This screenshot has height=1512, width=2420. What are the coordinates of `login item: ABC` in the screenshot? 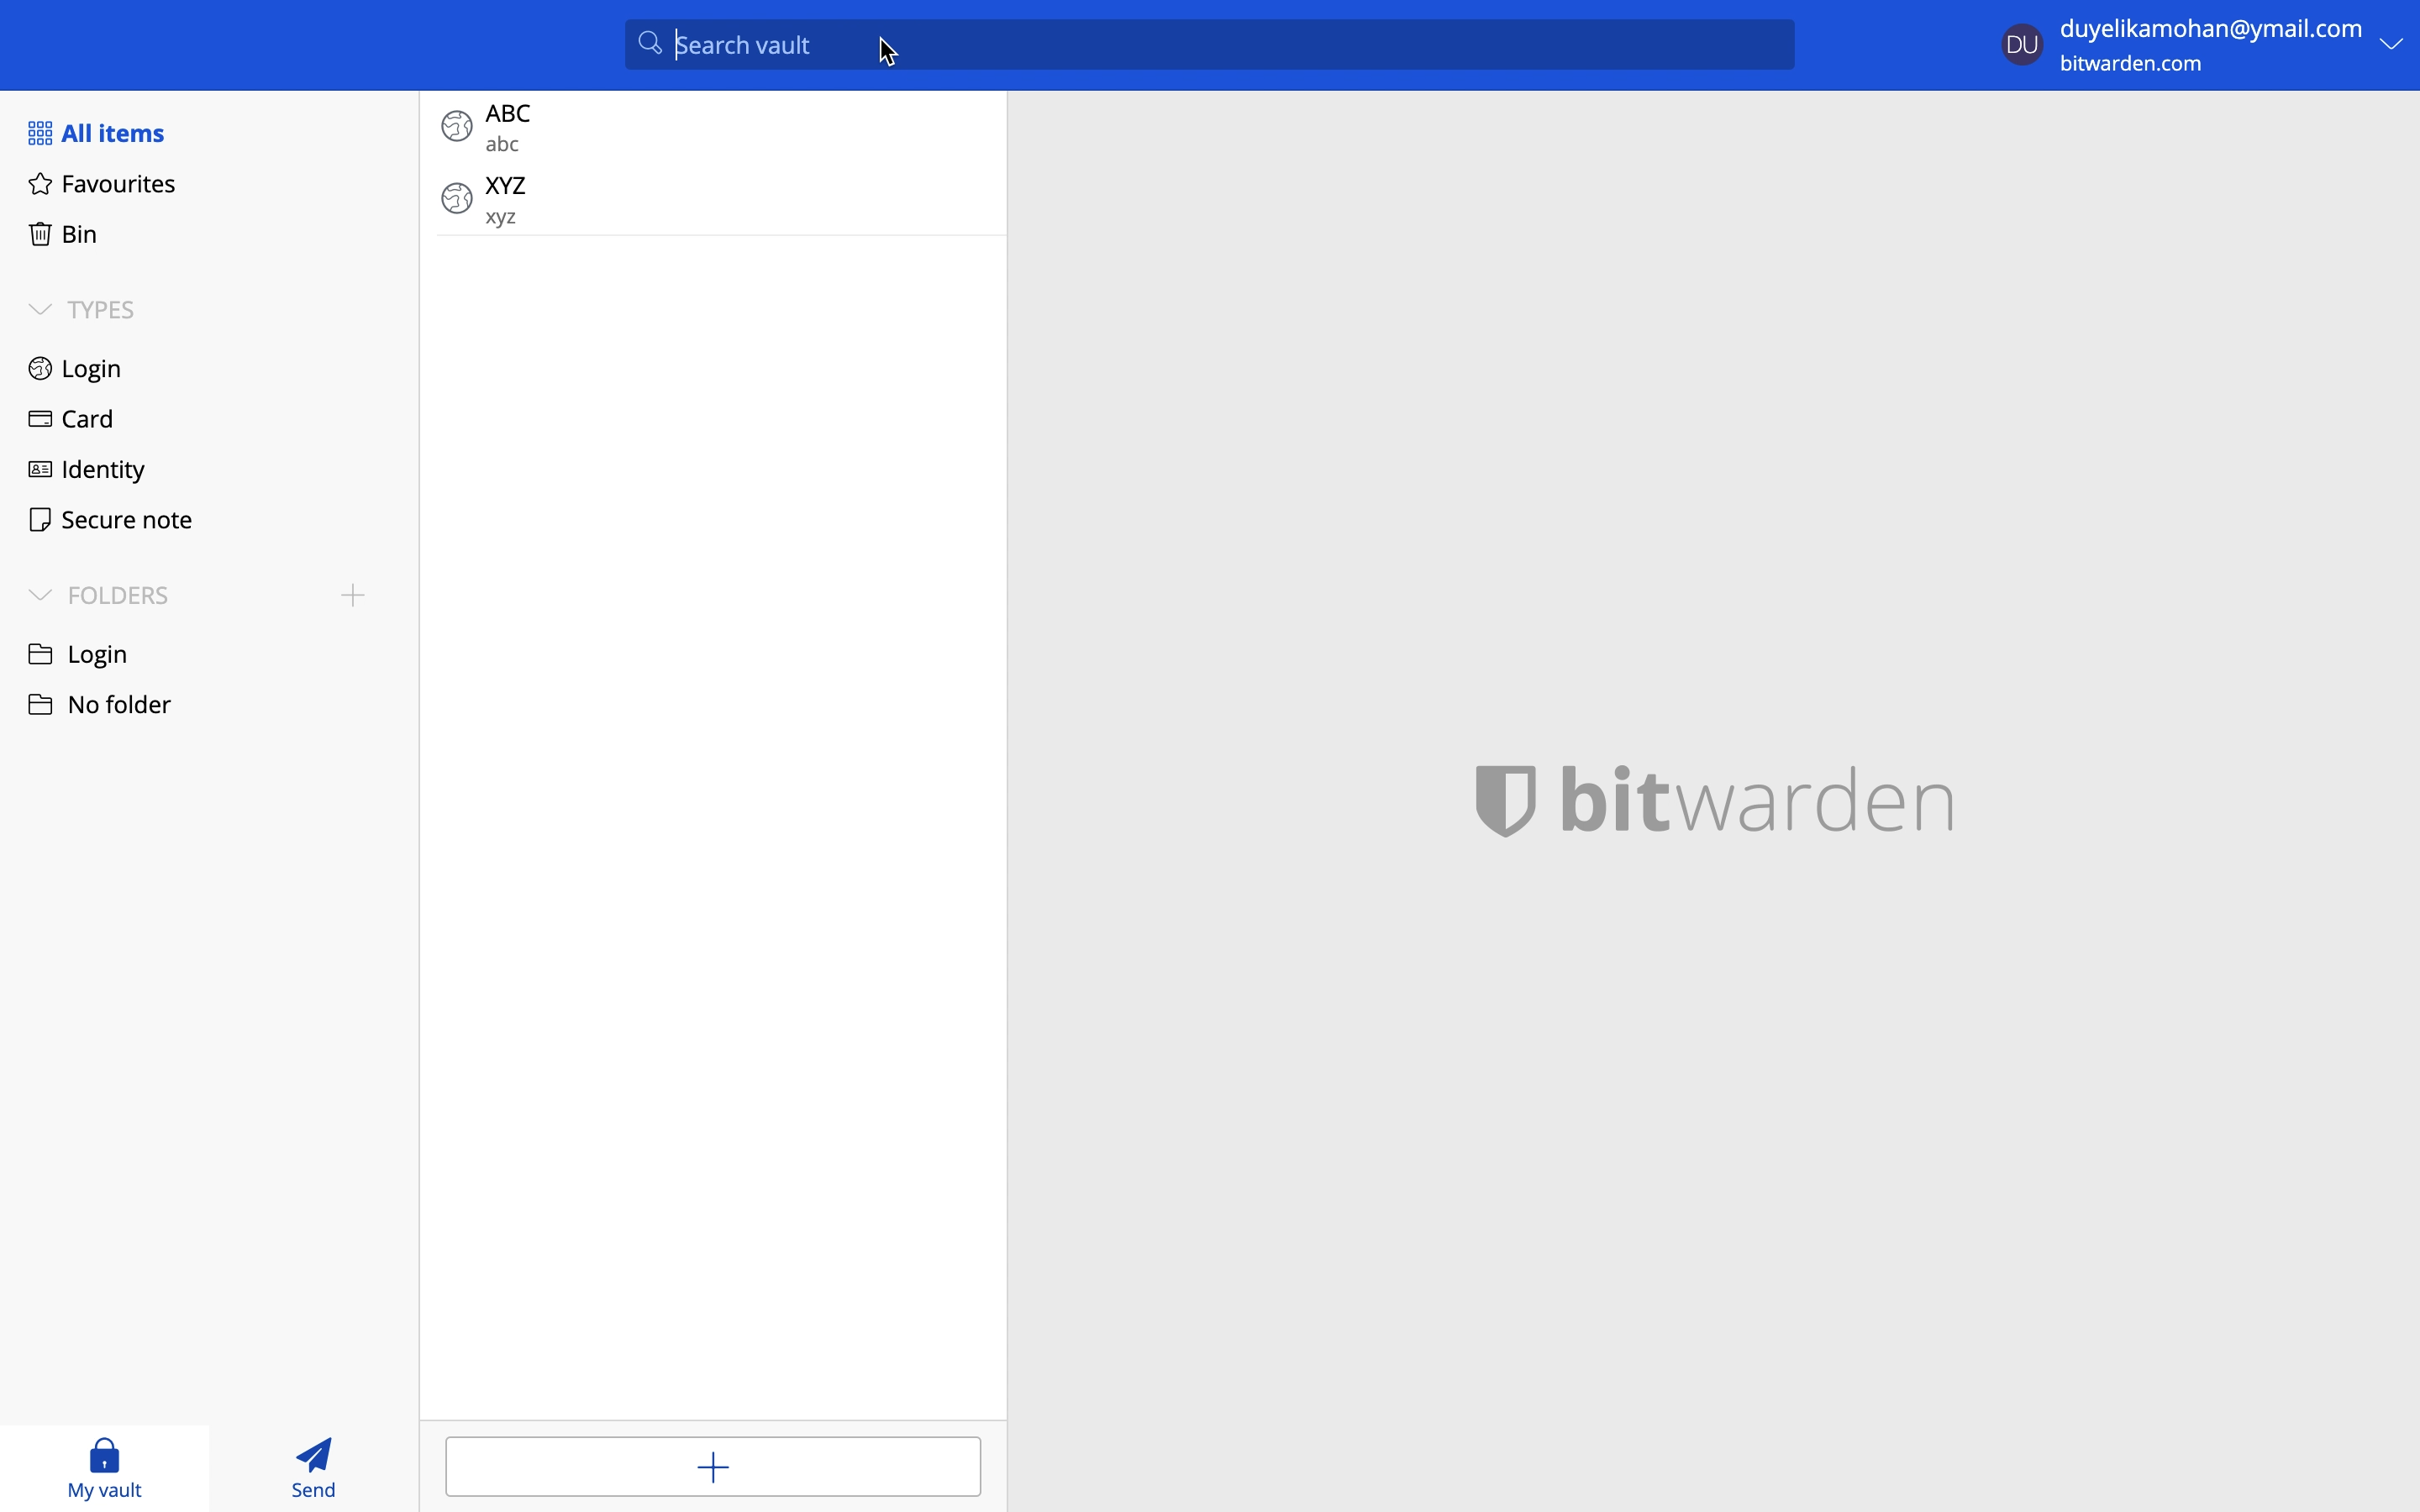 It's located at (707, 126).